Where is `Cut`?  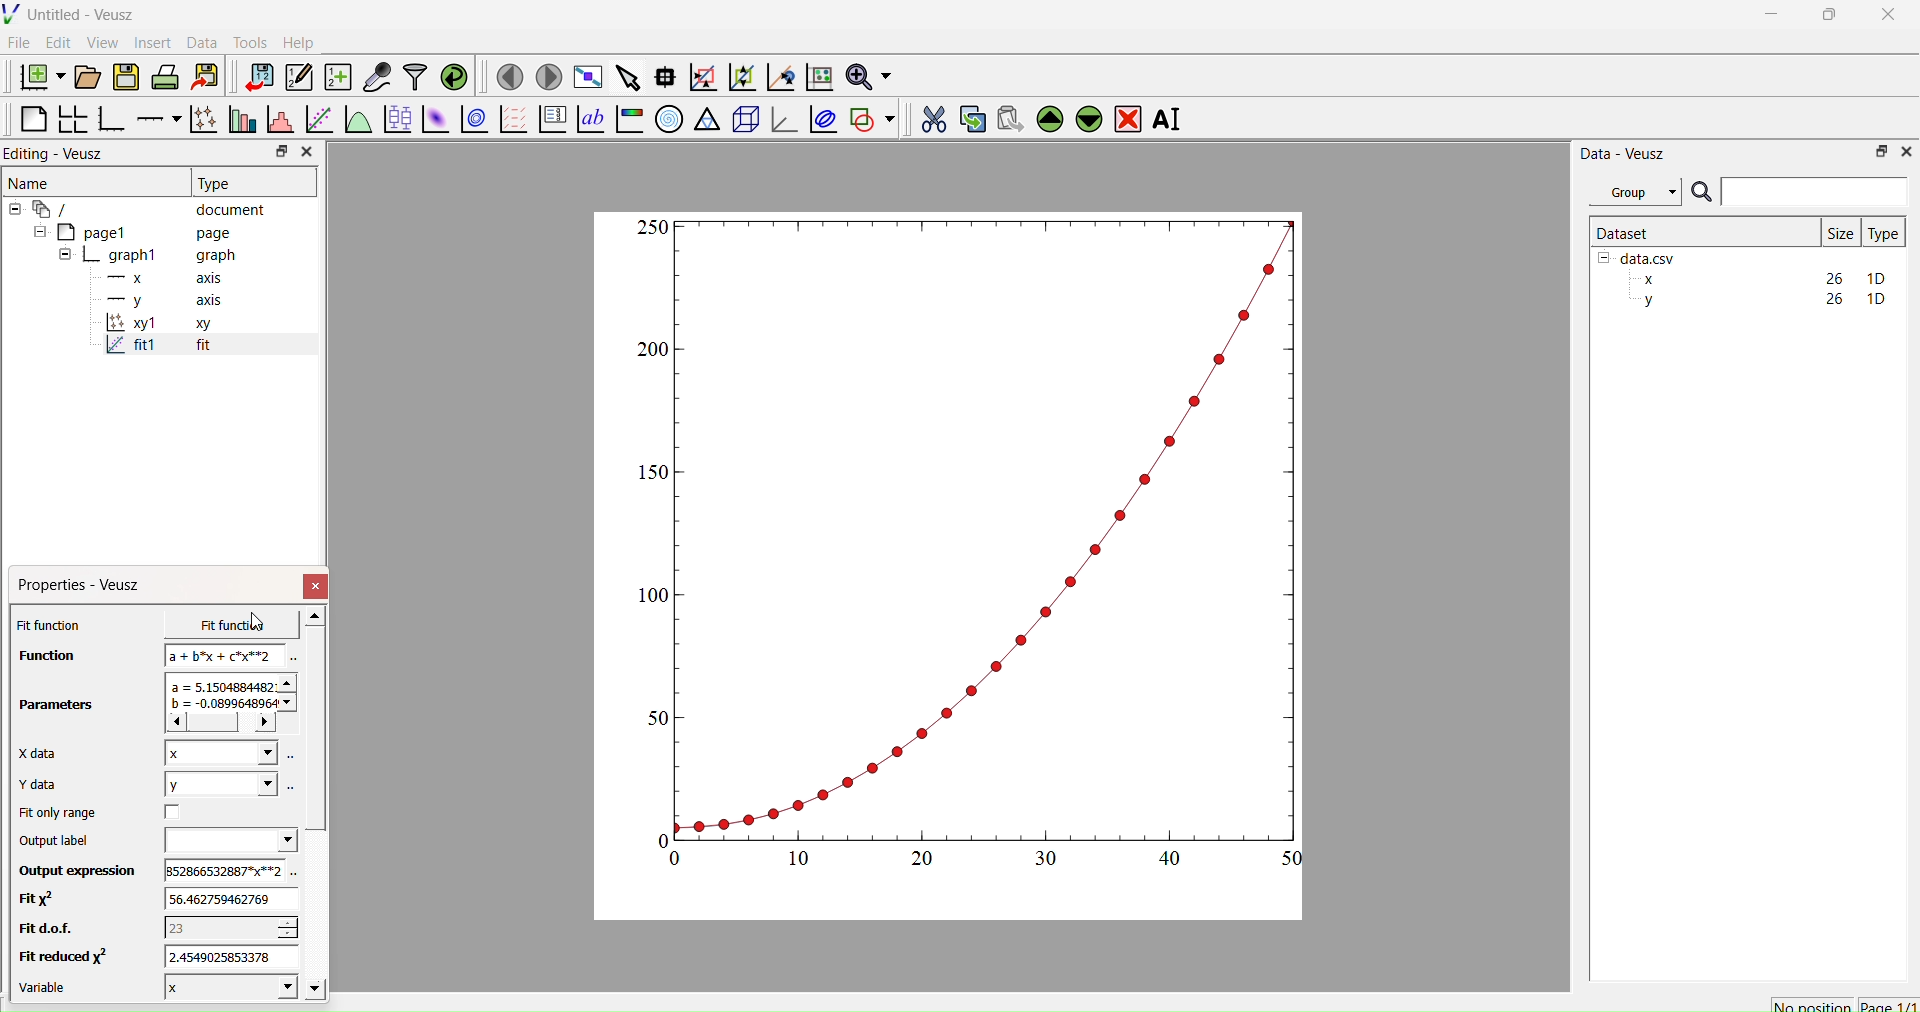
Cut is located at coordinates (927, 116).